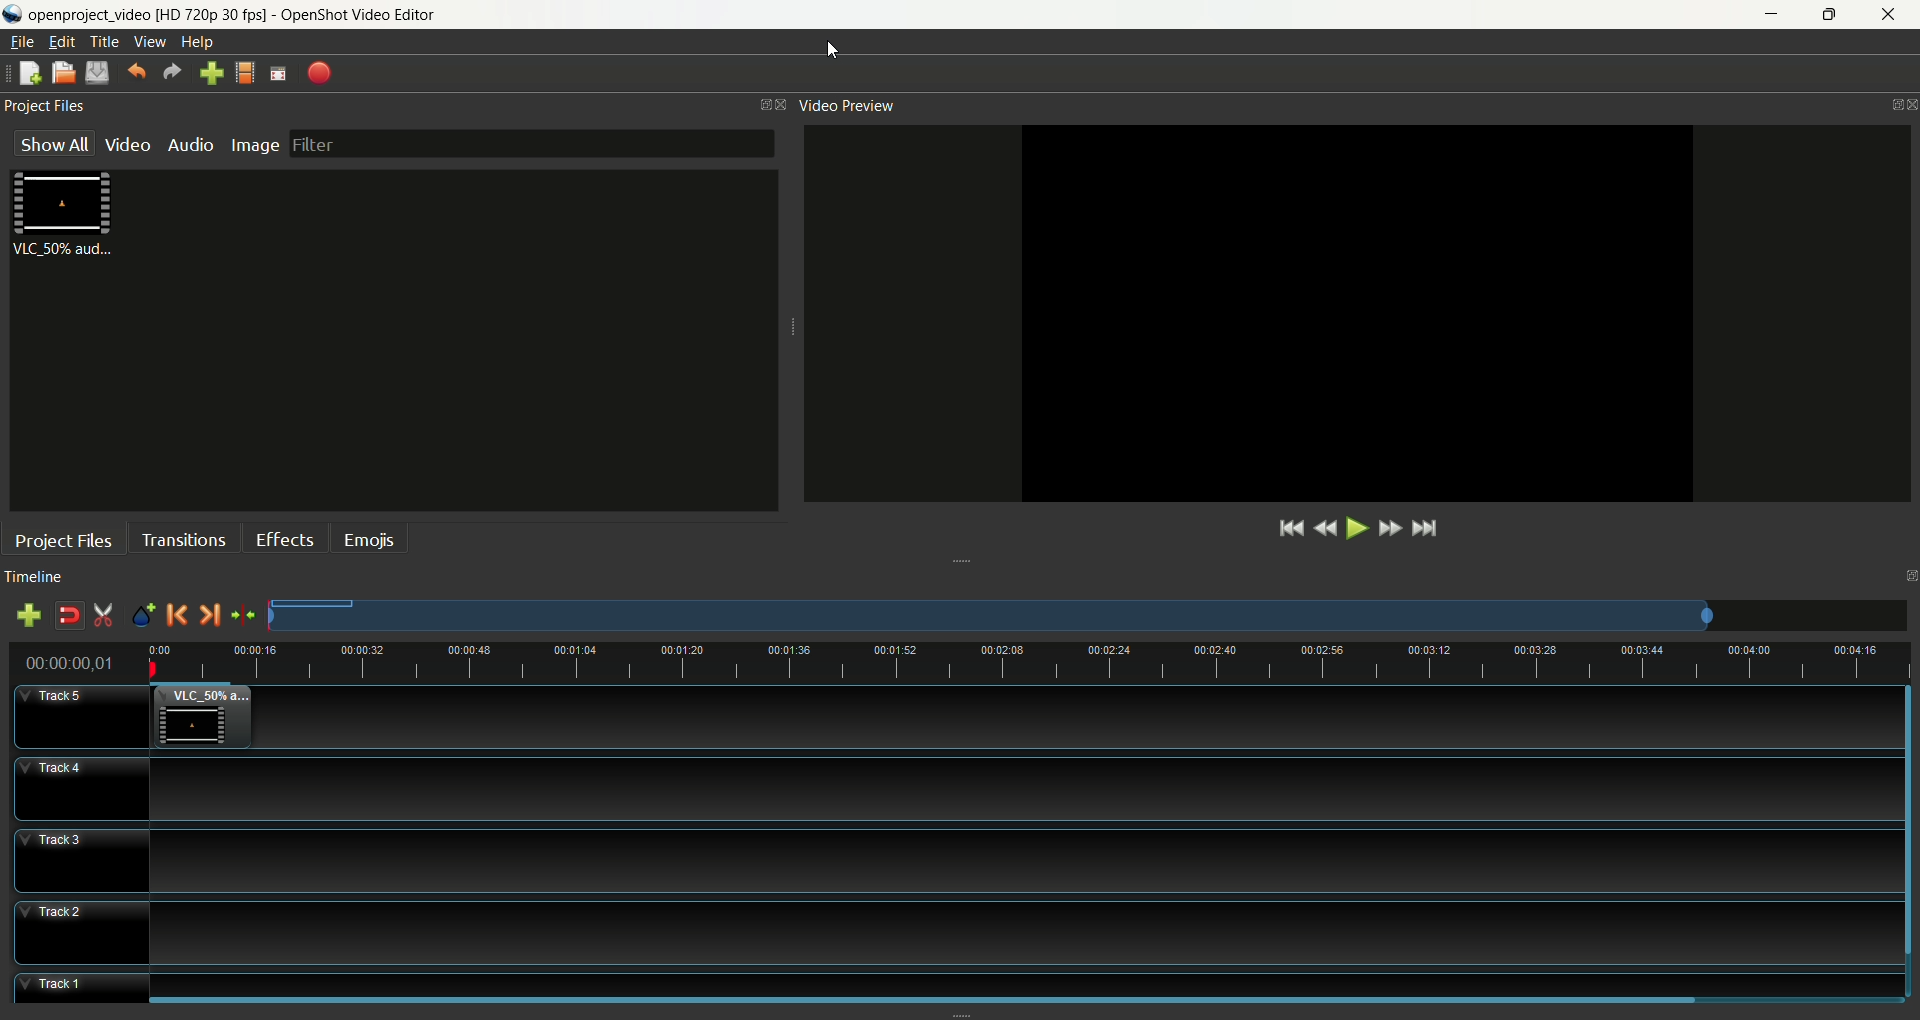  What do you see at coordinates (12, 15) in the screenshot?
I see `logo` at bounding box center [12, 15].